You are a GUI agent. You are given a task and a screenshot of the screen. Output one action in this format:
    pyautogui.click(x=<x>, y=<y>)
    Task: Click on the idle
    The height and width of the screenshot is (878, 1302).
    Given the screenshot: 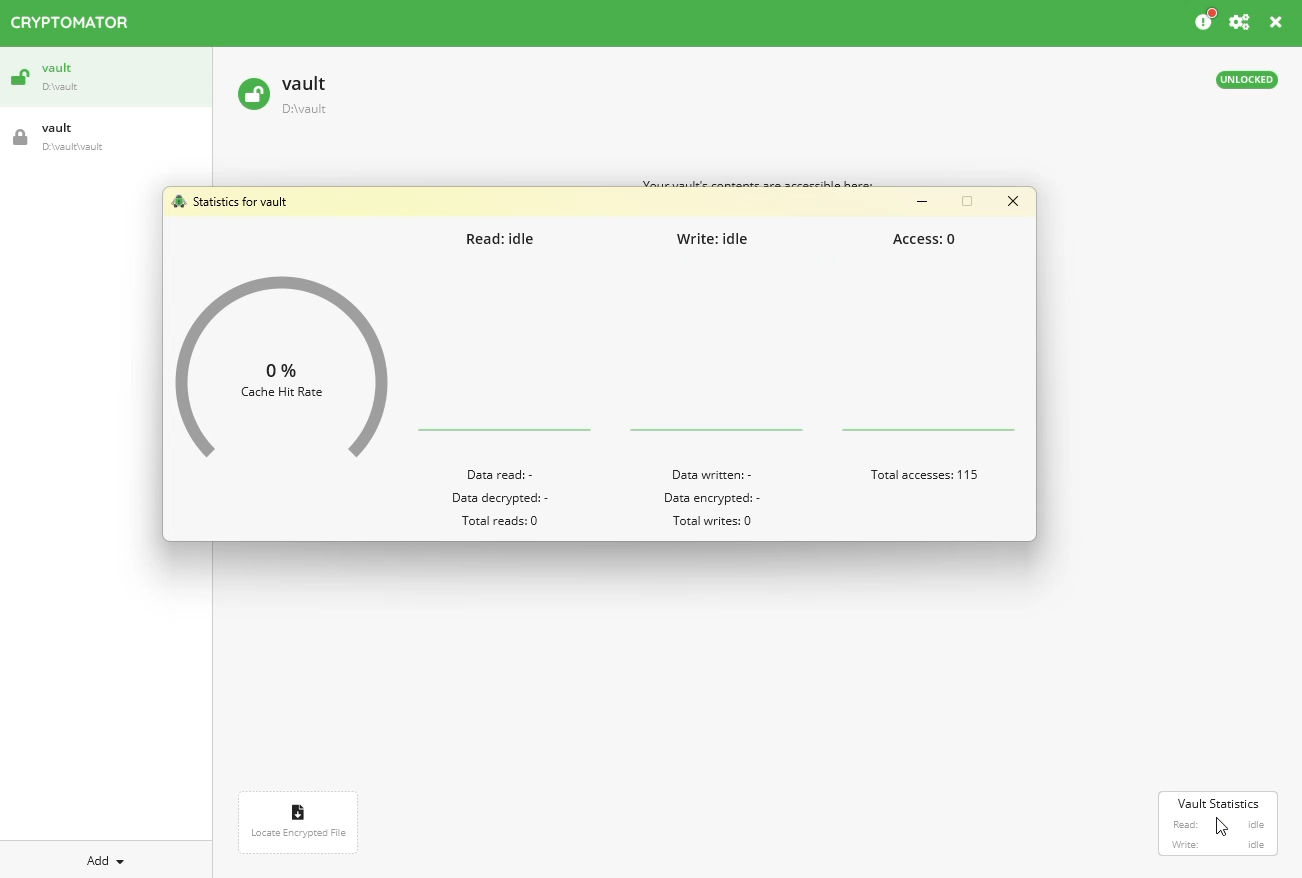 What is the action you would take?
    pyautogui.click(x=1257, y=845)
    